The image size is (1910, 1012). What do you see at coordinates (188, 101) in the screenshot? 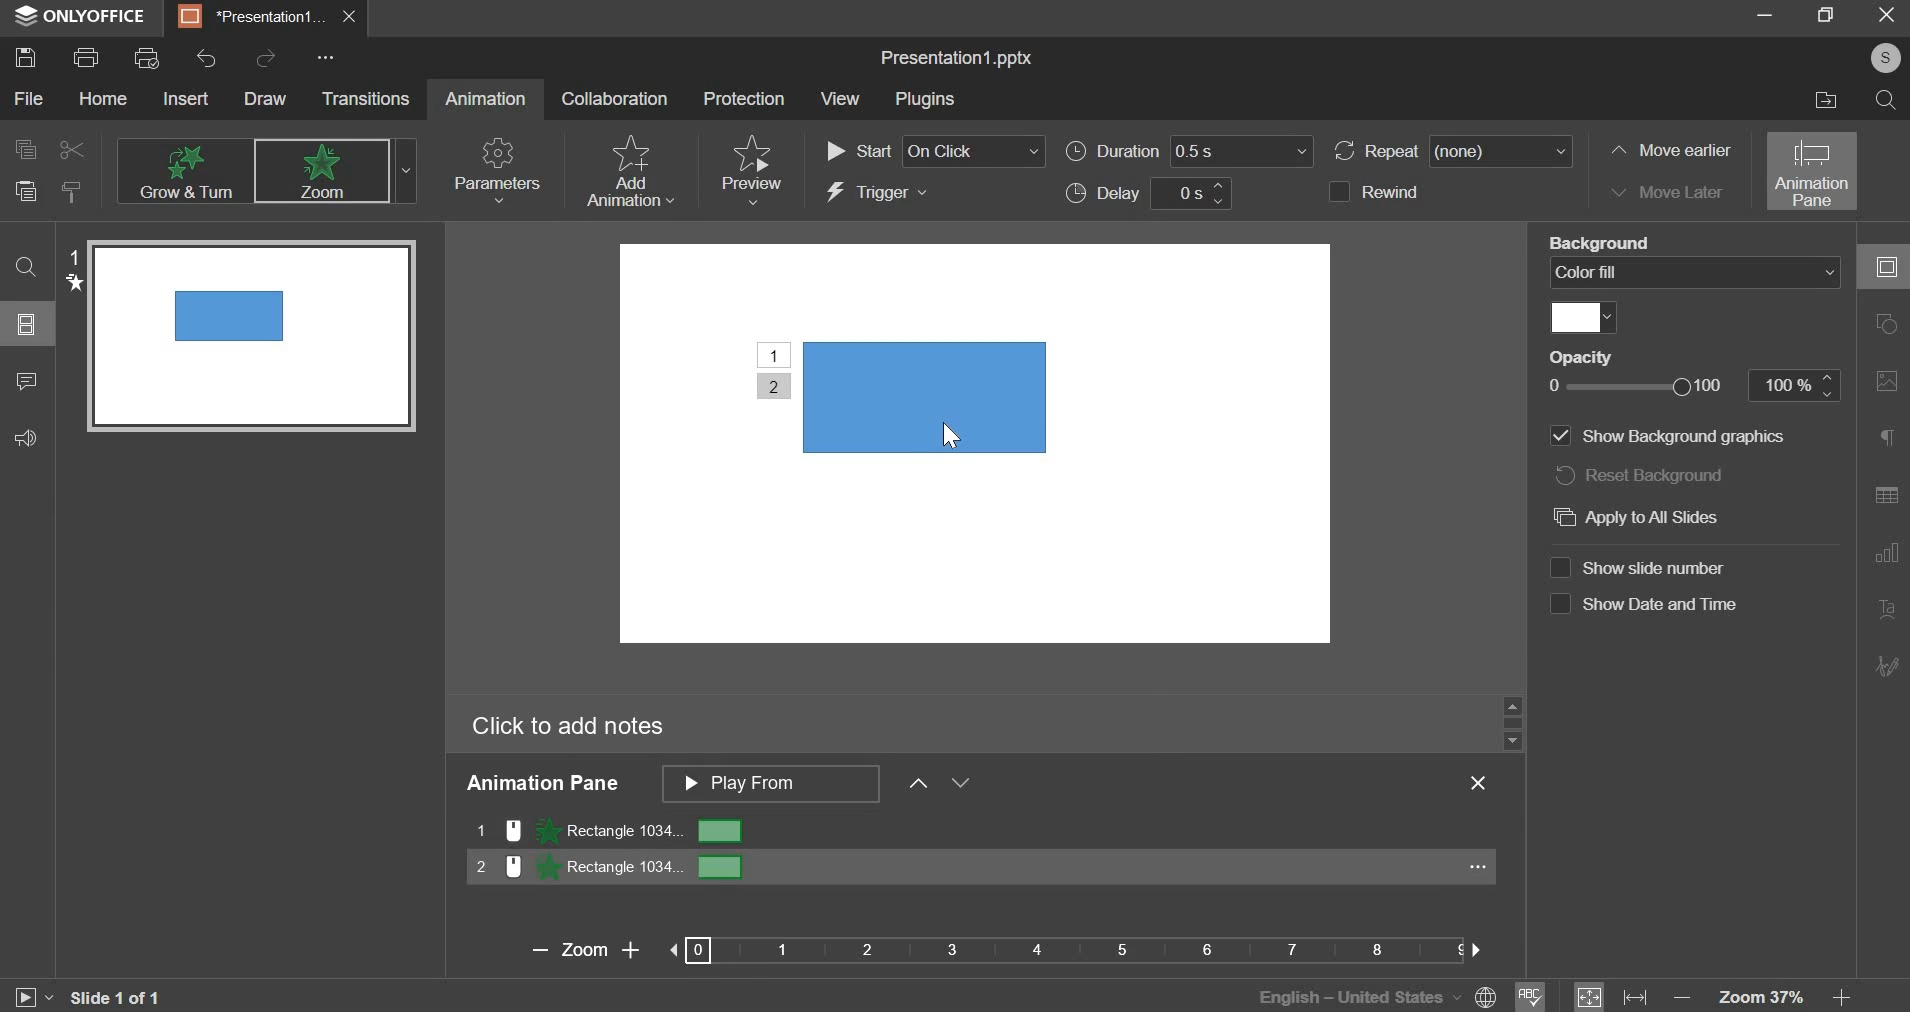
I see `insert` at bounding box center [188, 101].